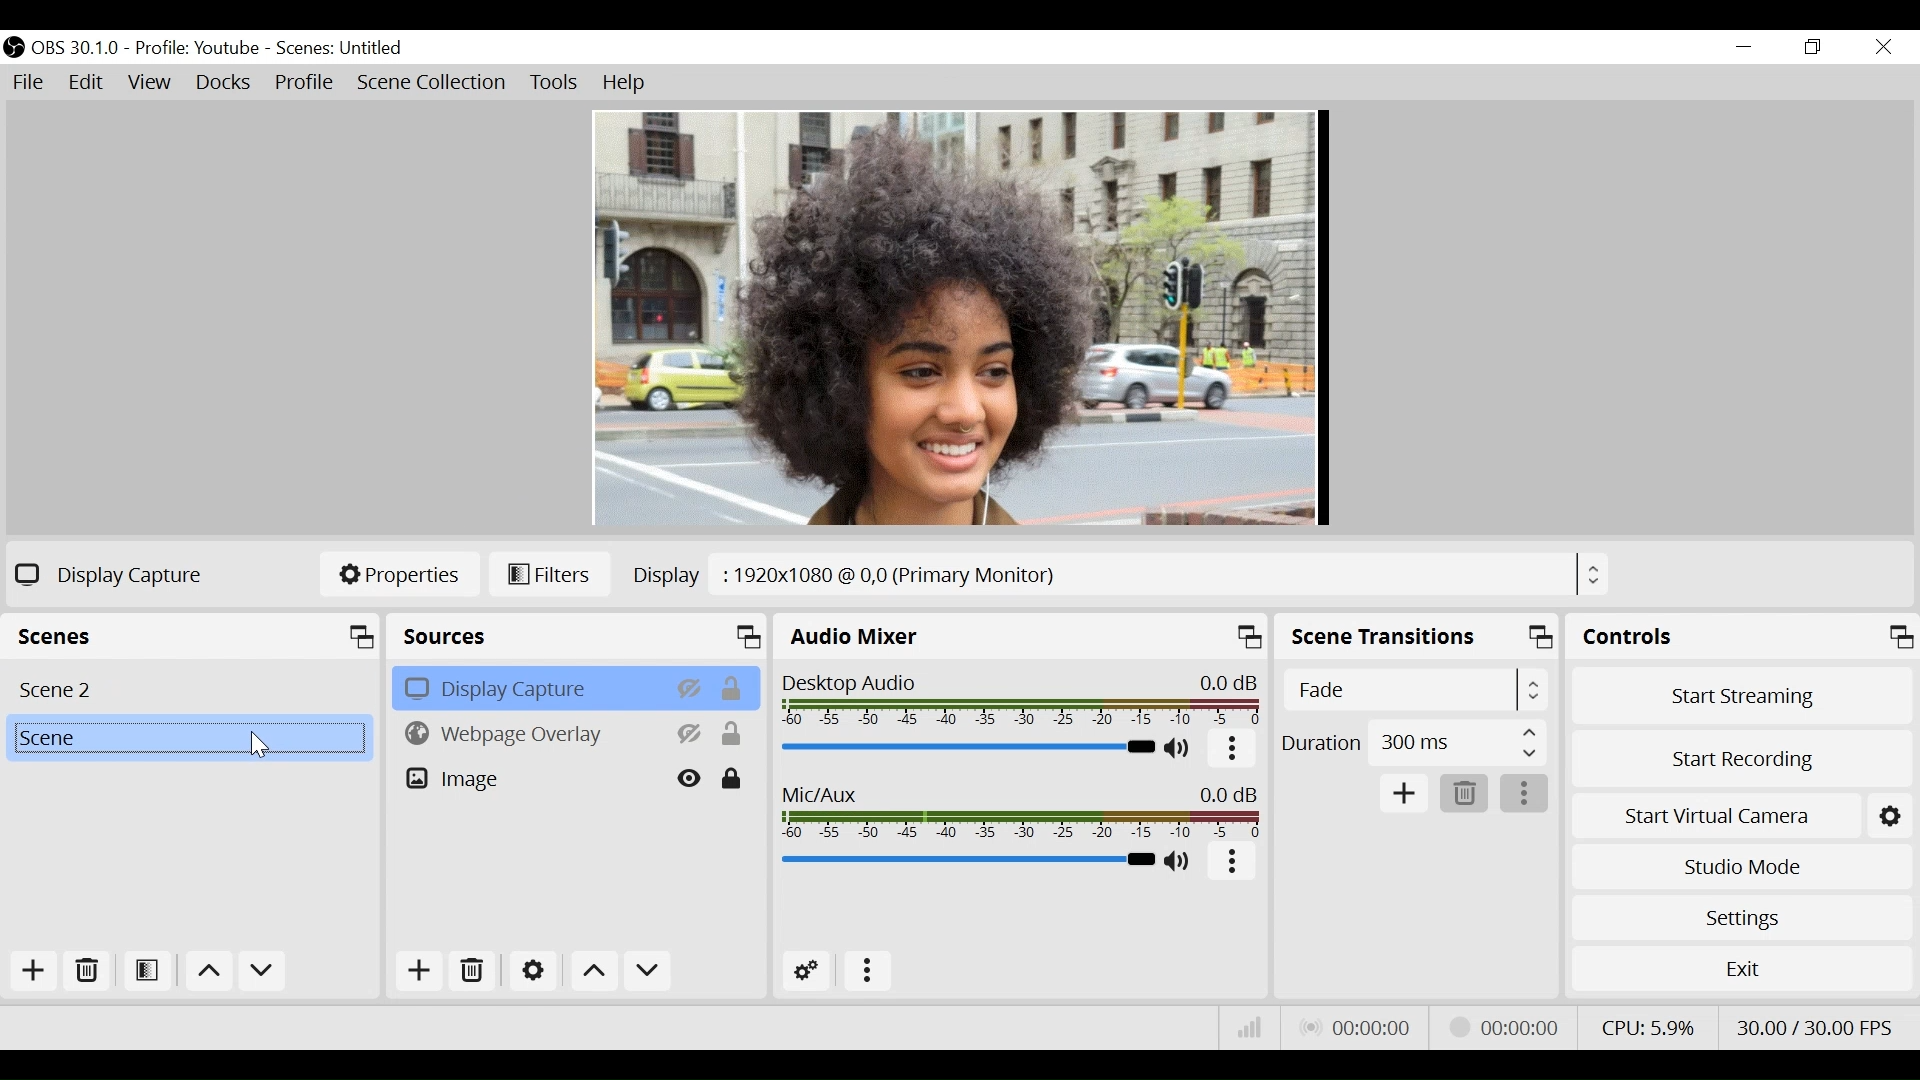 The height and width of the screenshot is (1080, 1920). I want to click on Live Status, so click(1359, 1025).